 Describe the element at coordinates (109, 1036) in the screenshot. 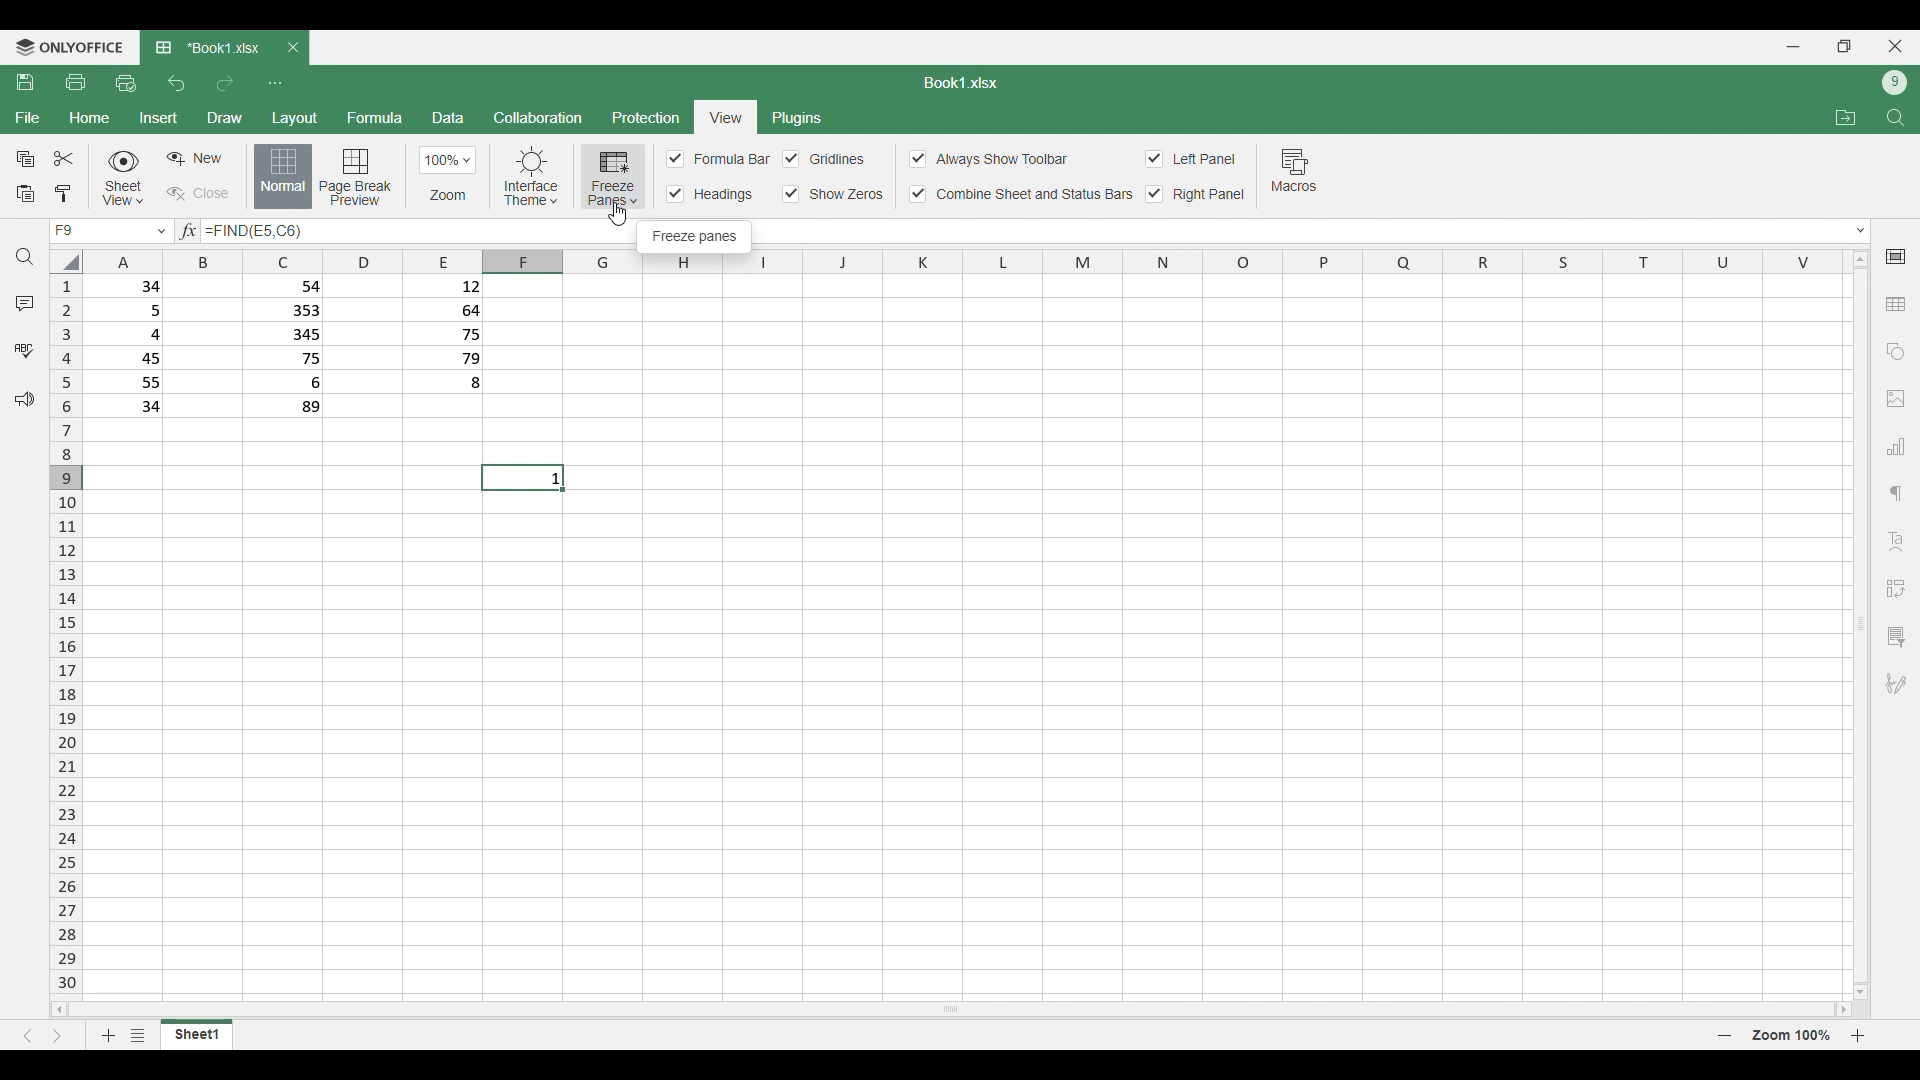

I see `Add sheet` at that location.